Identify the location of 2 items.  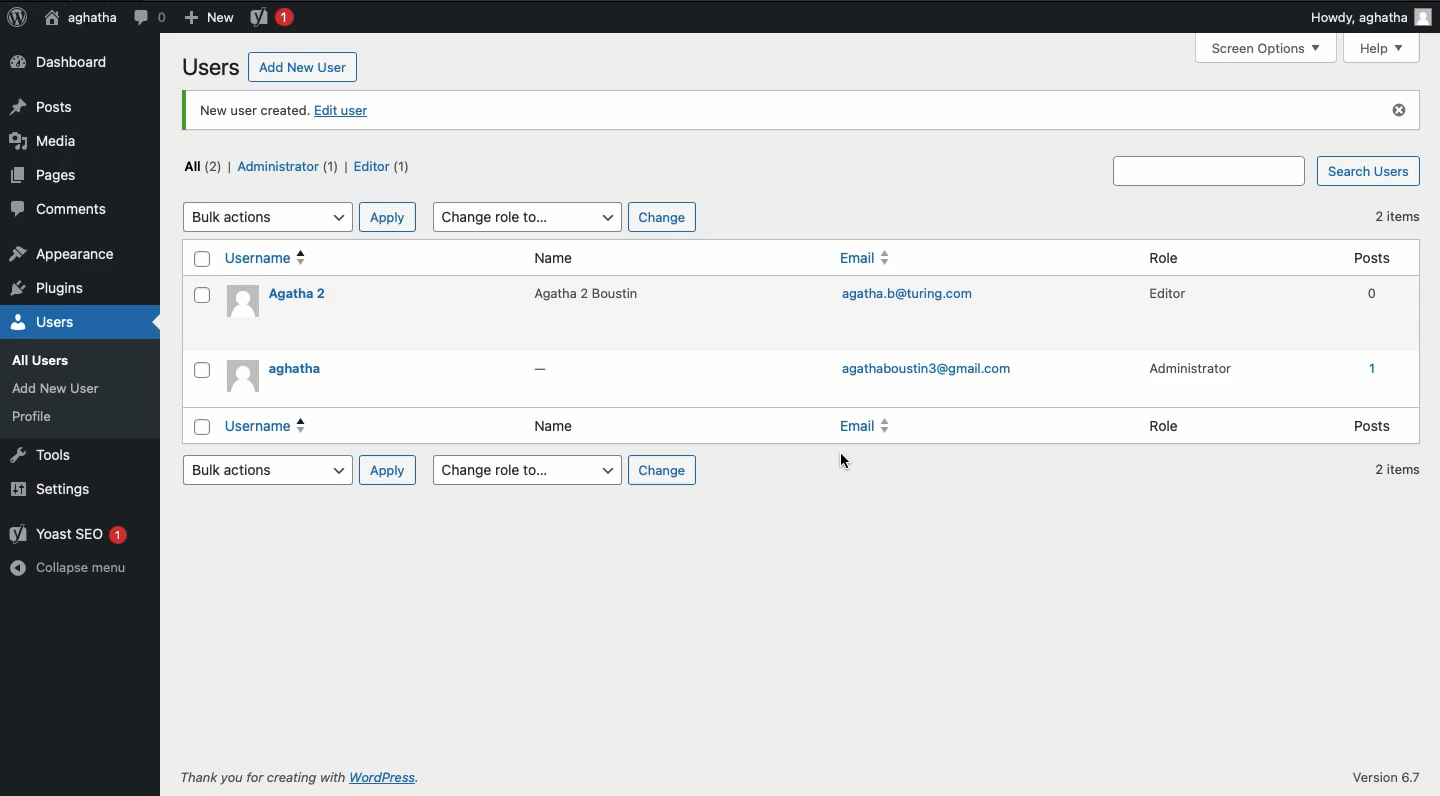
(1391, 220).